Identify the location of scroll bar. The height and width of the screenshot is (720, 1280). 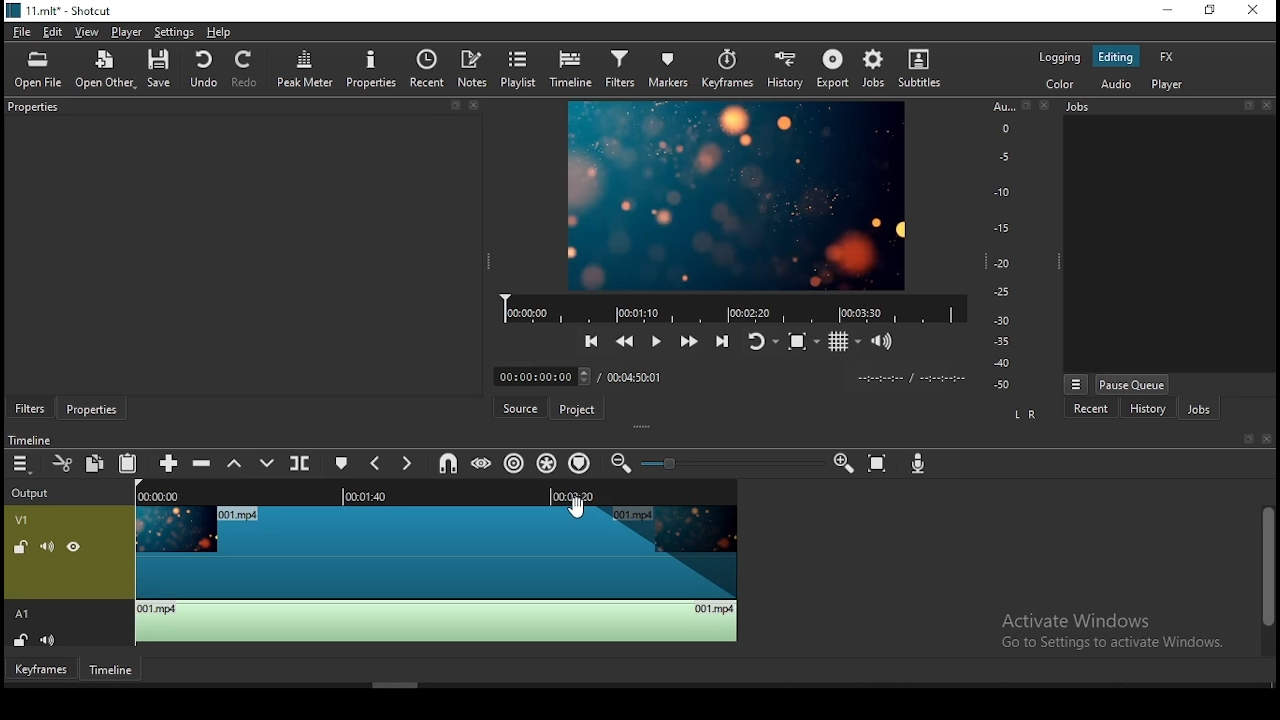
(1265, 576).